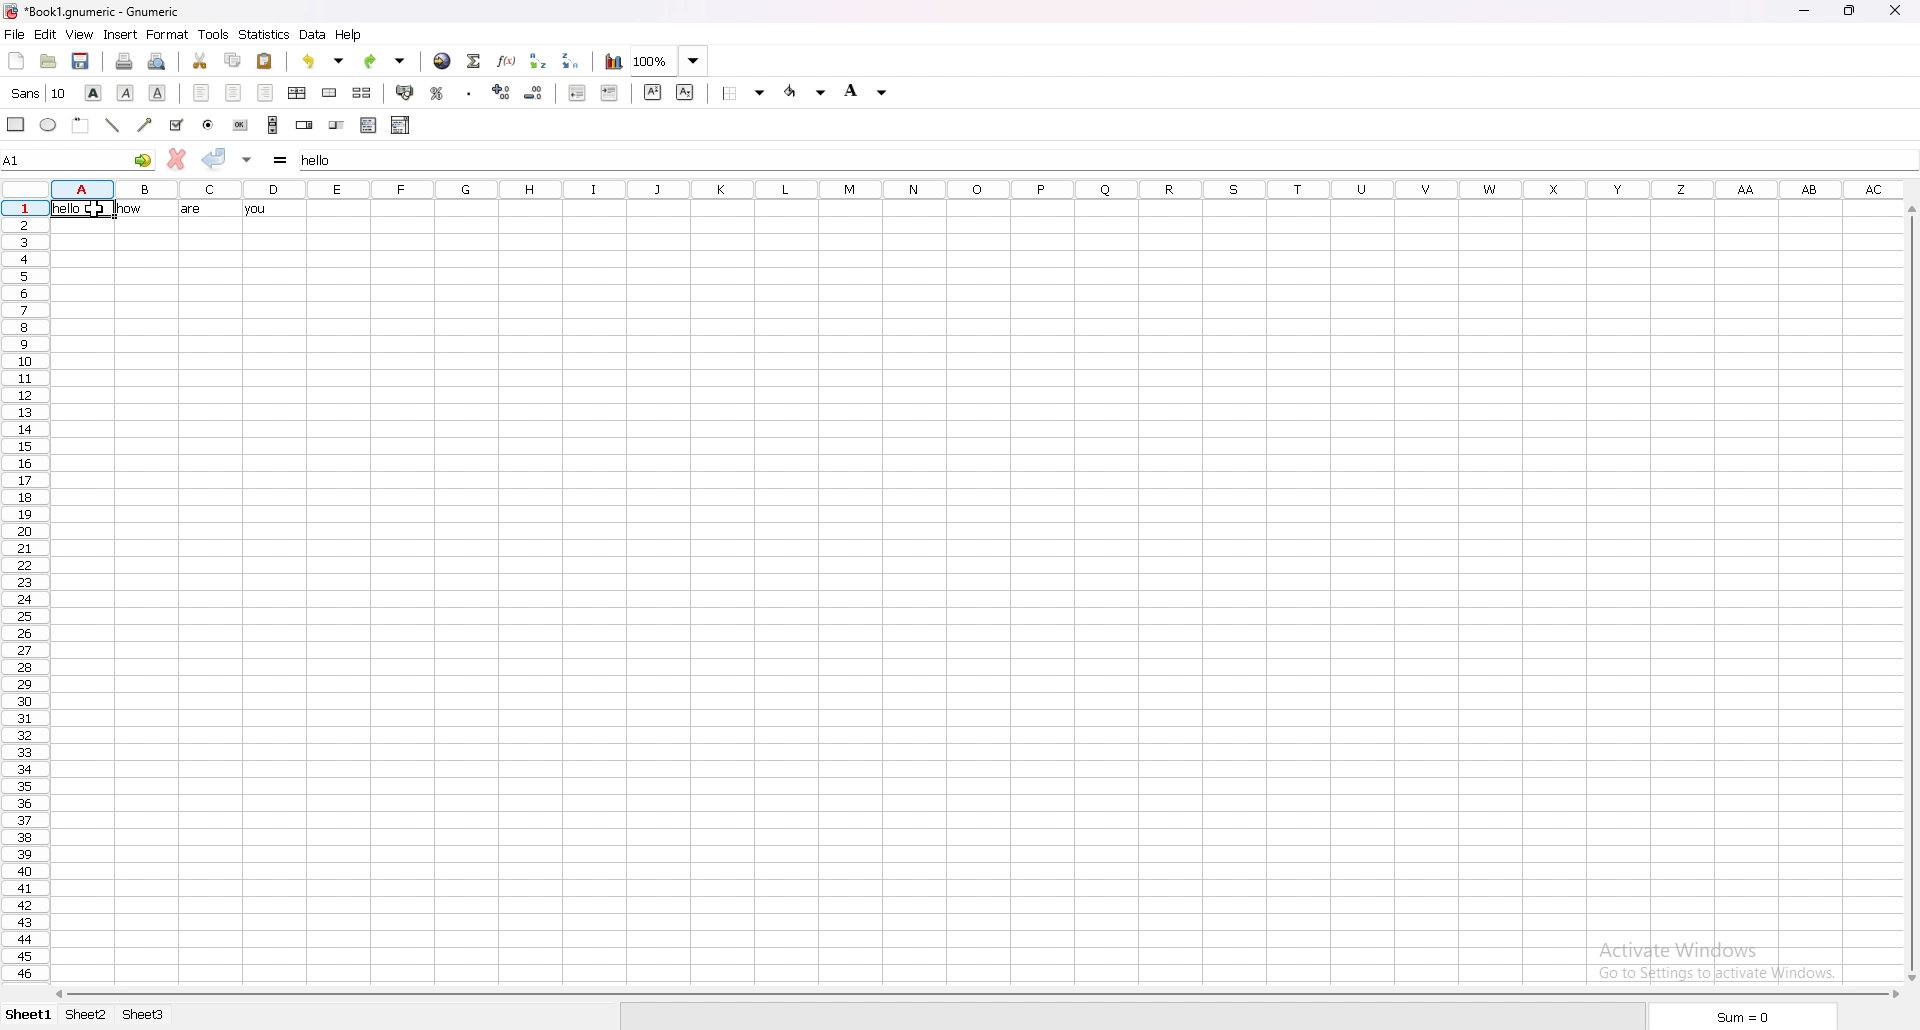  Describe the element at coordinates (468, 92) in the screenshot. I see `thousand separator` at that location.